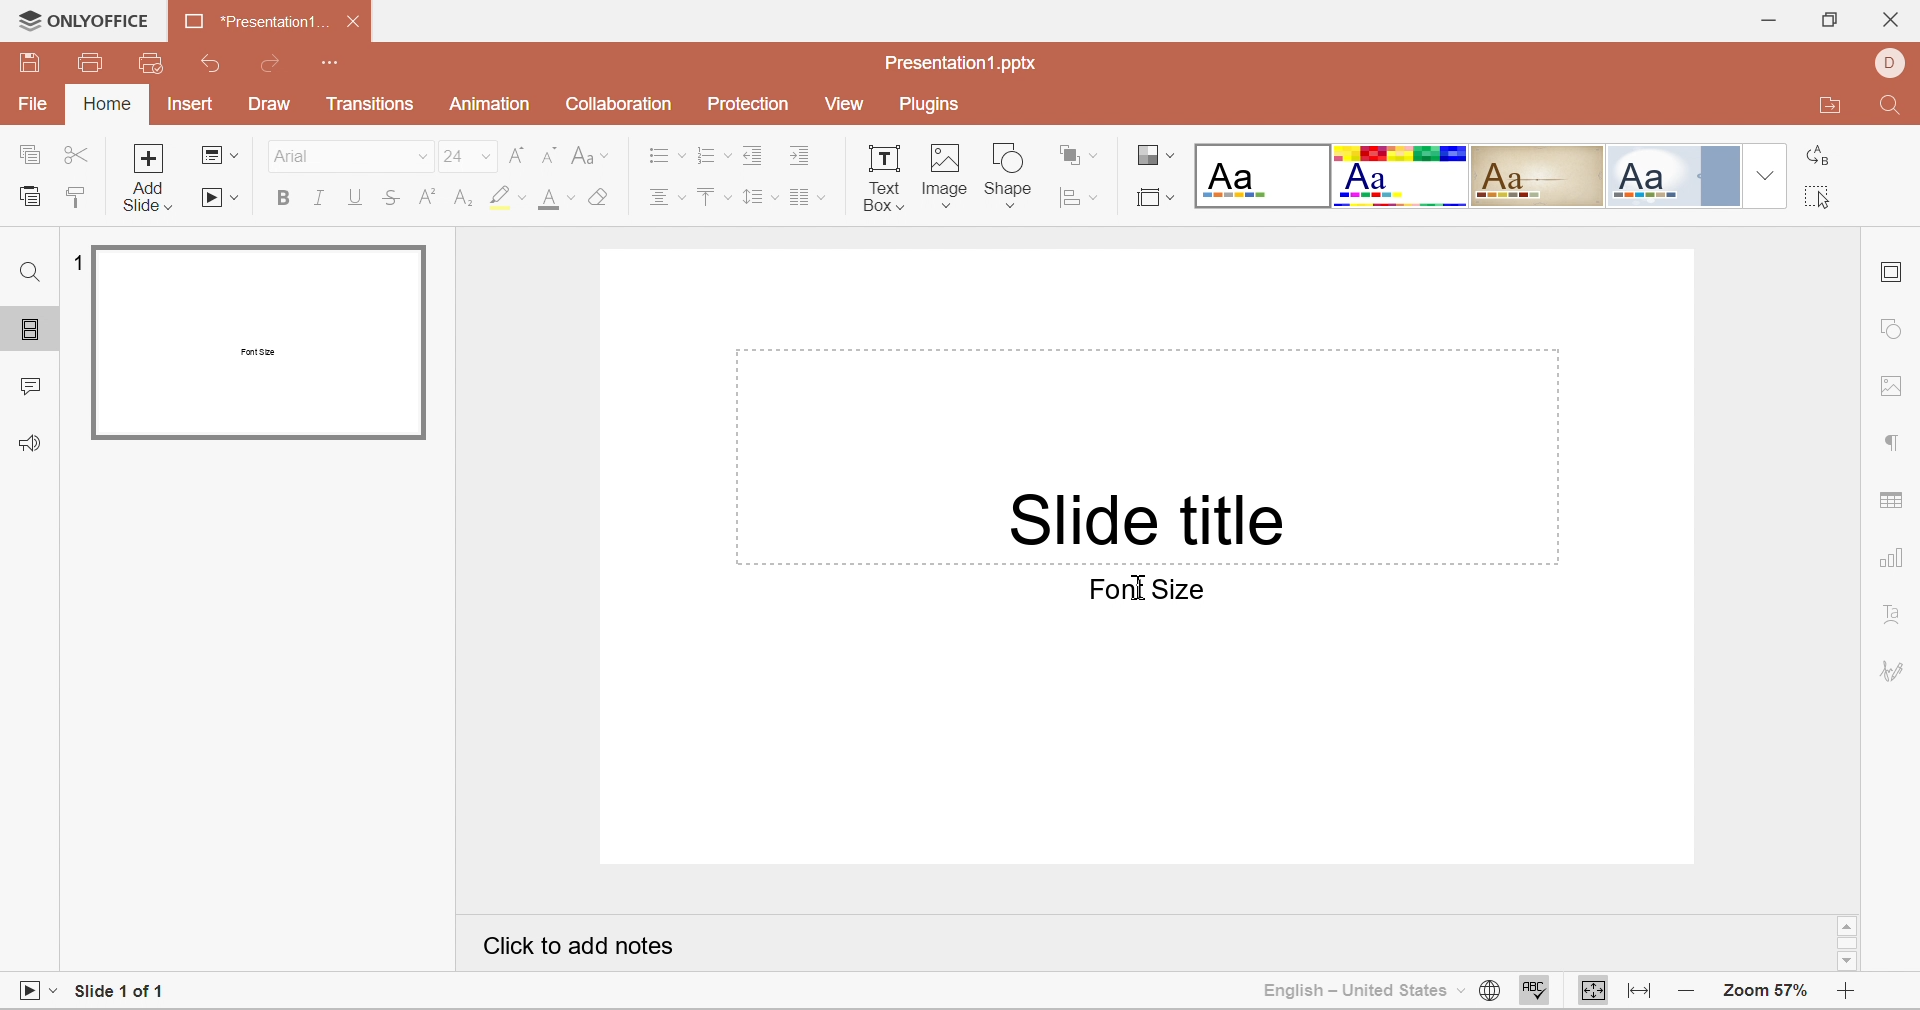 This screenshot has width=1920, height=1010. I want to click on ONLYOFFICE, so click(101, 20).